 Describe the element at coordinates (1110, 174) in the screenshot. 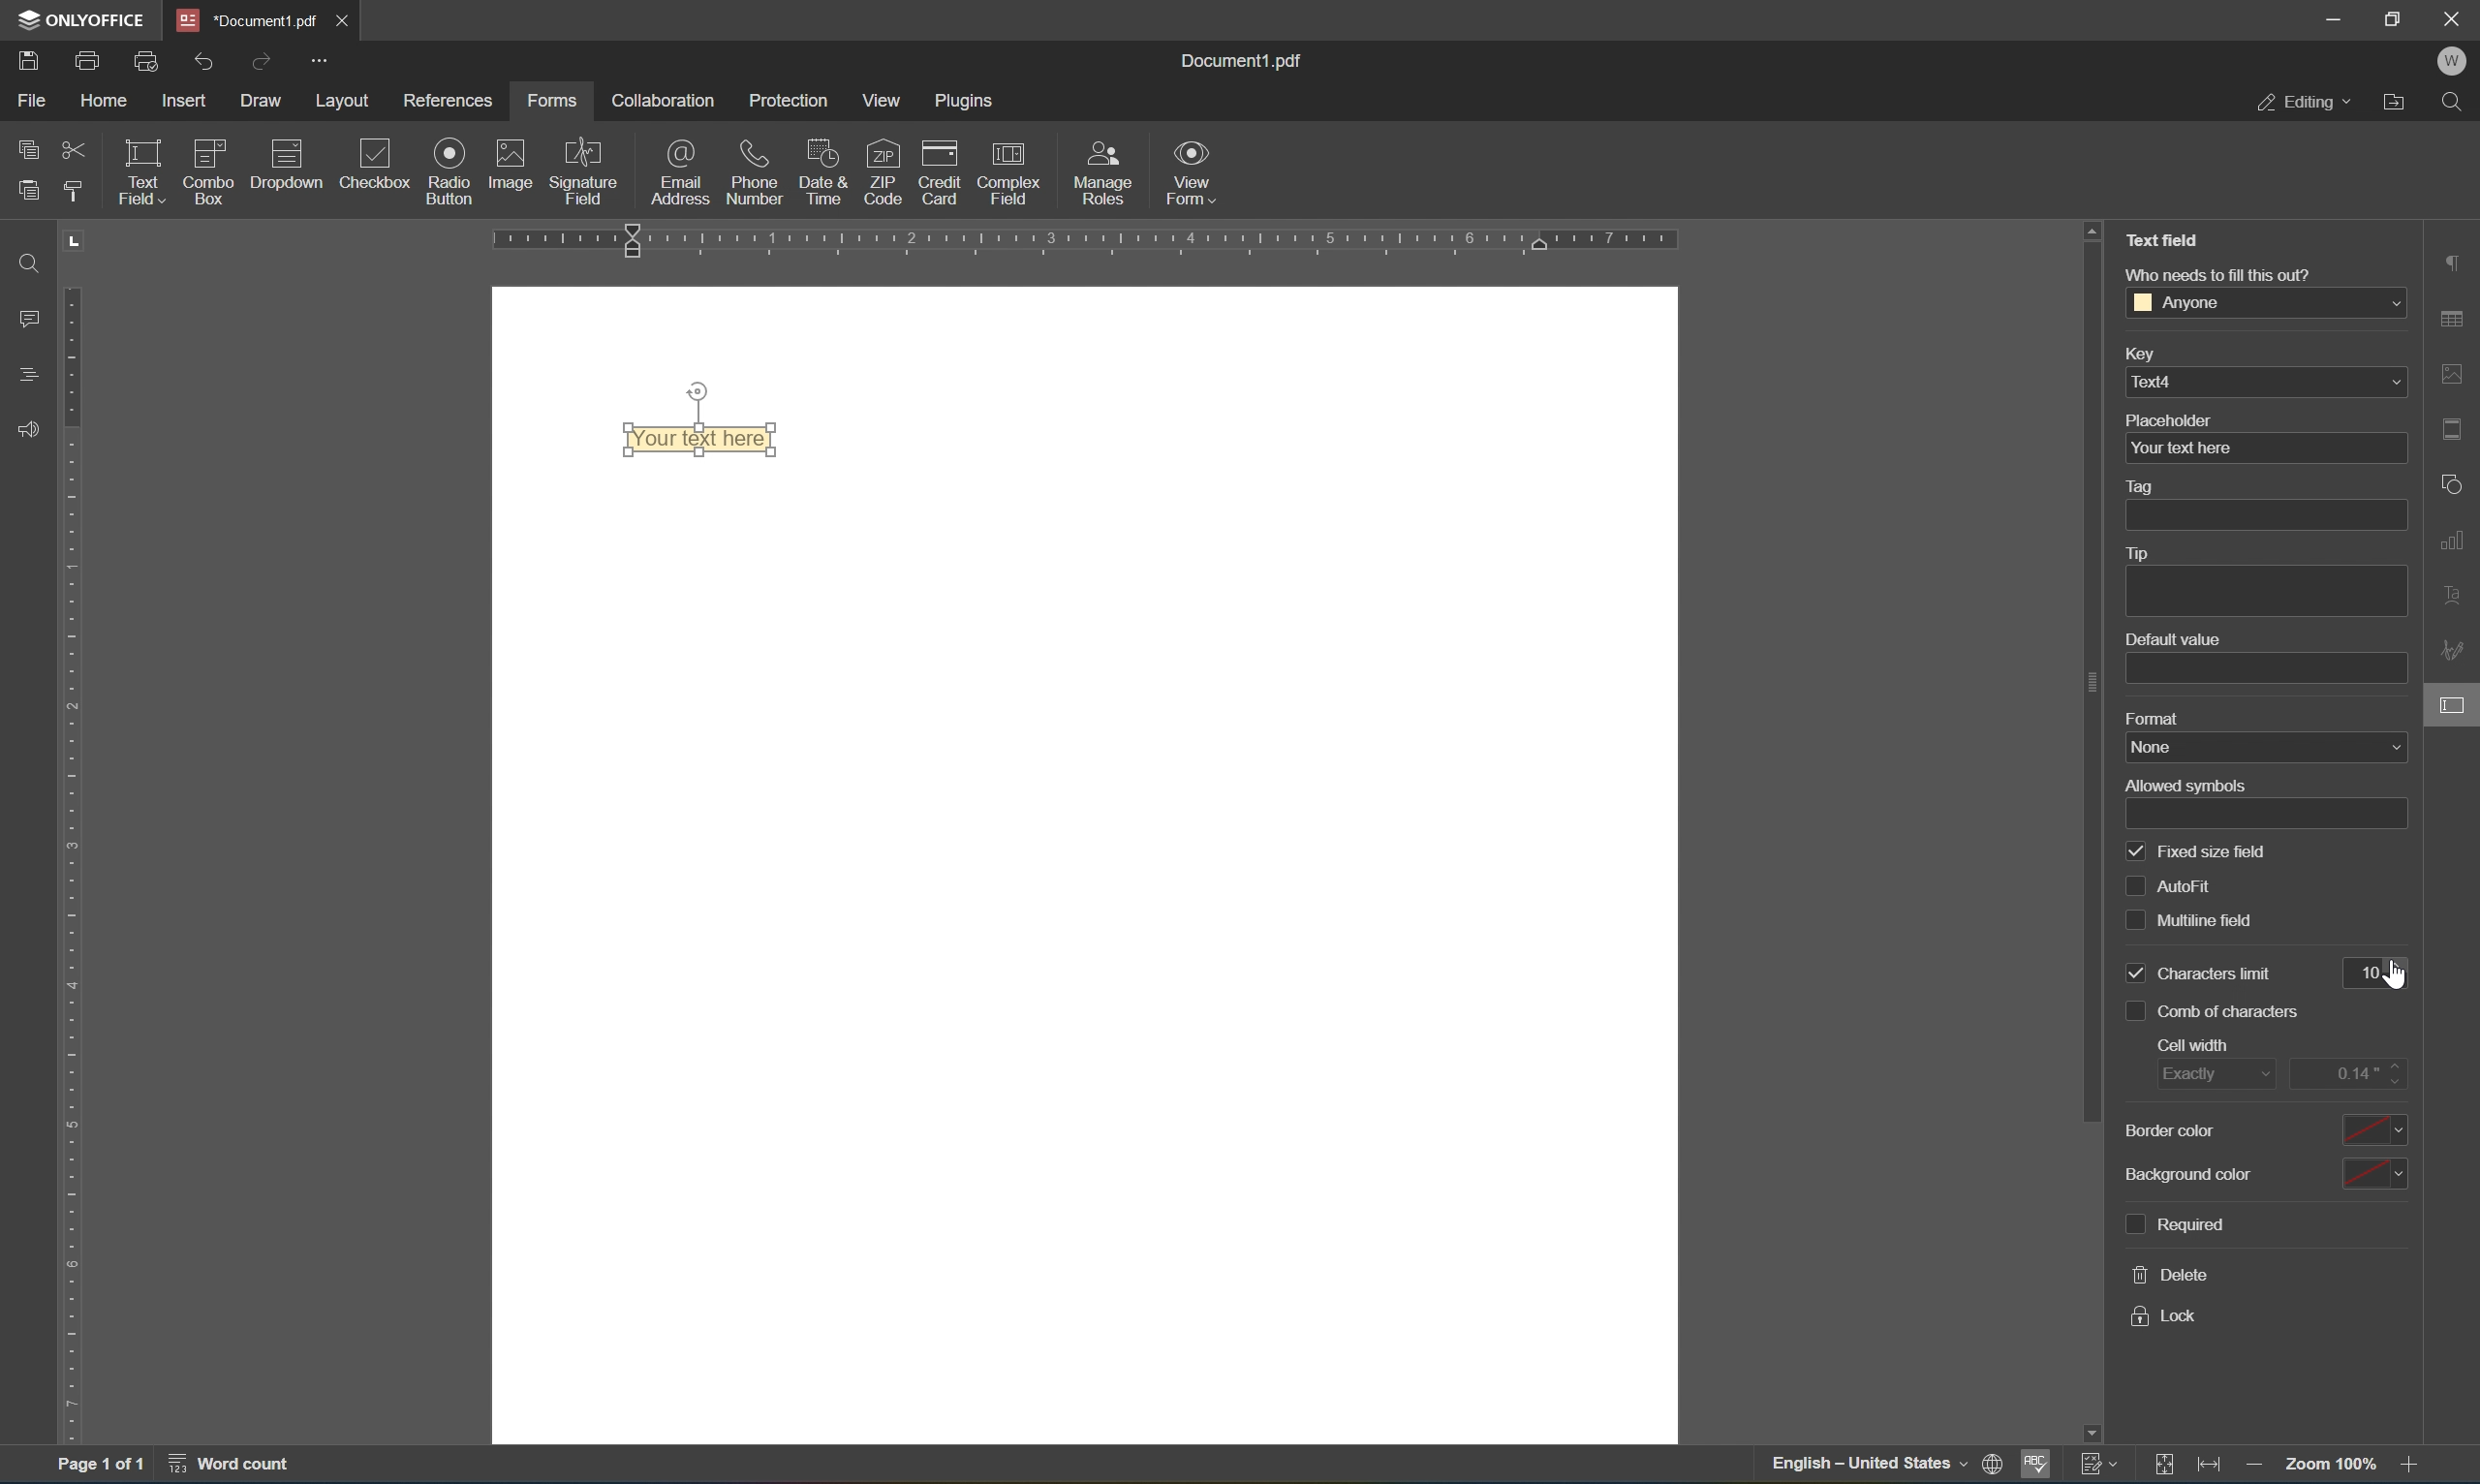

I see `manage roles` at that location.